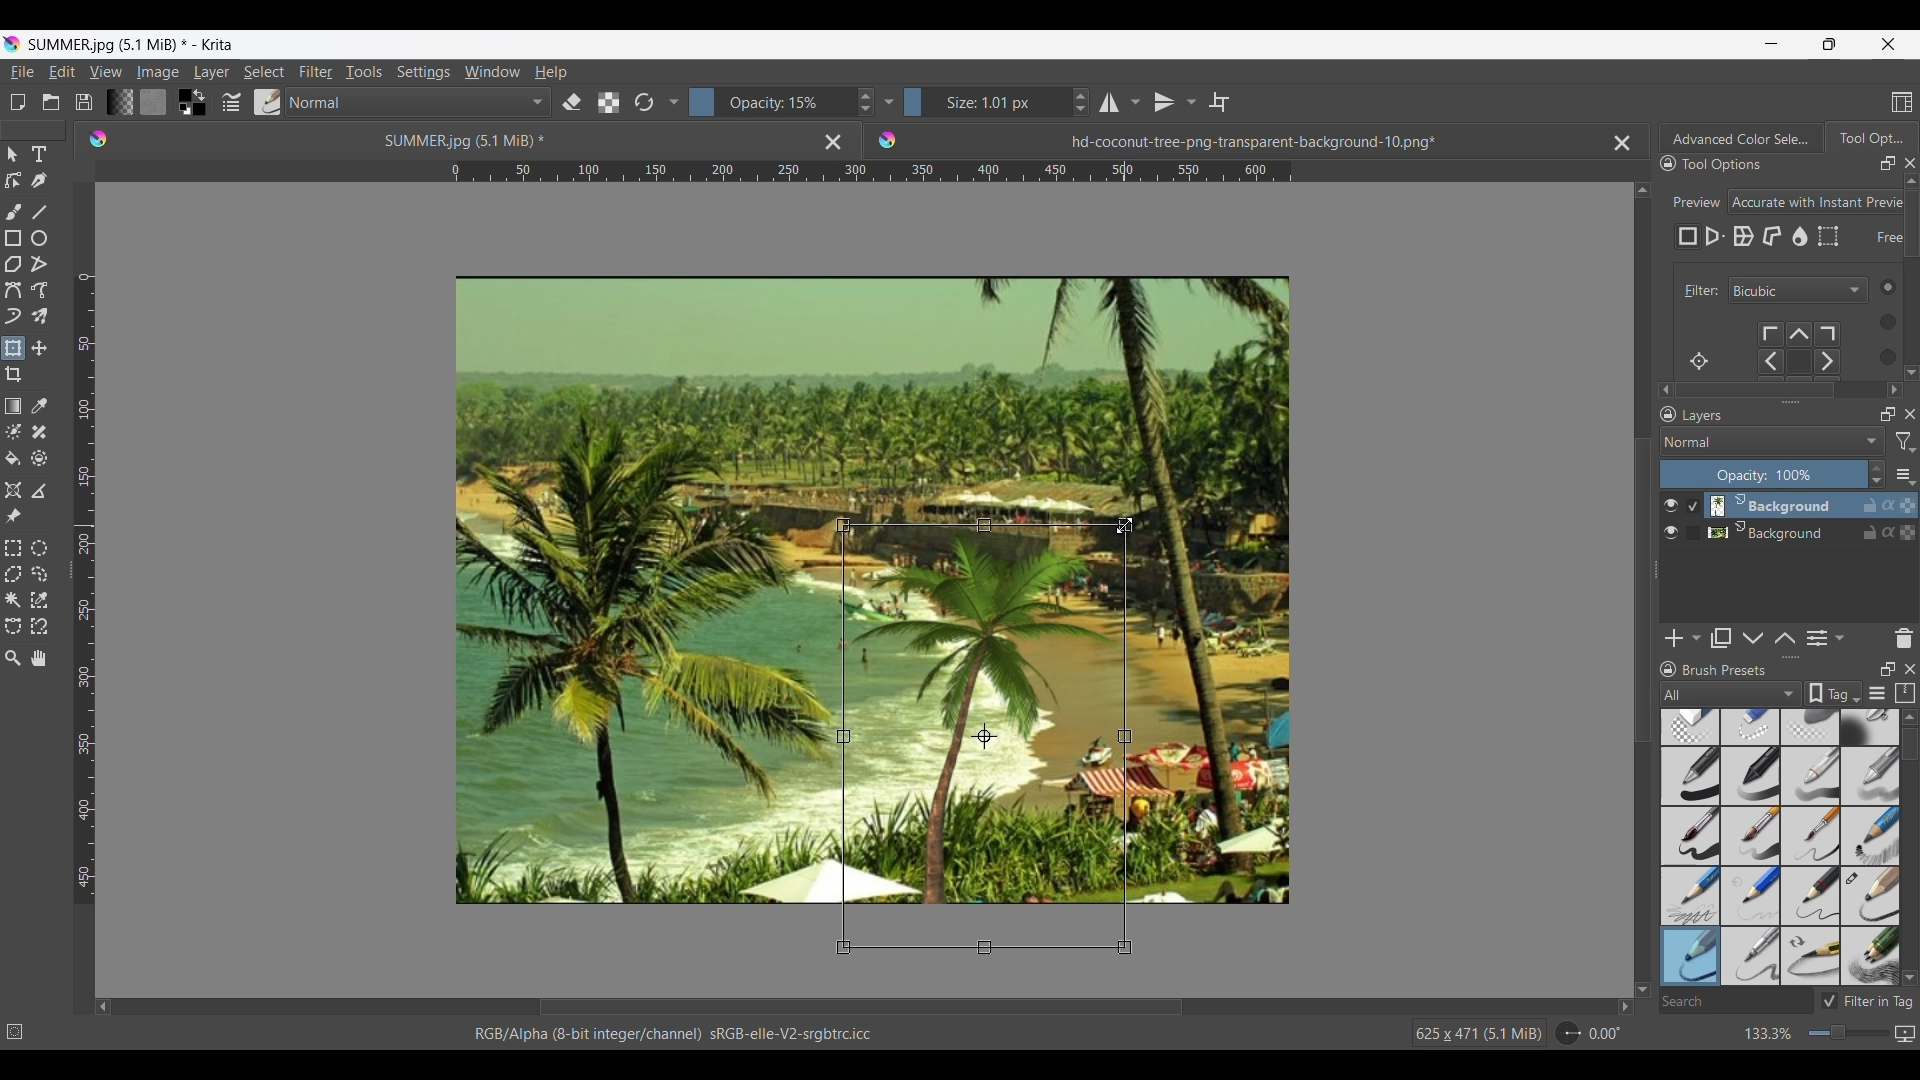 Image resolution: width=1920 pixels, height=1080 pixels. I want to click on Polygonal selection tool, so click(13, 574).